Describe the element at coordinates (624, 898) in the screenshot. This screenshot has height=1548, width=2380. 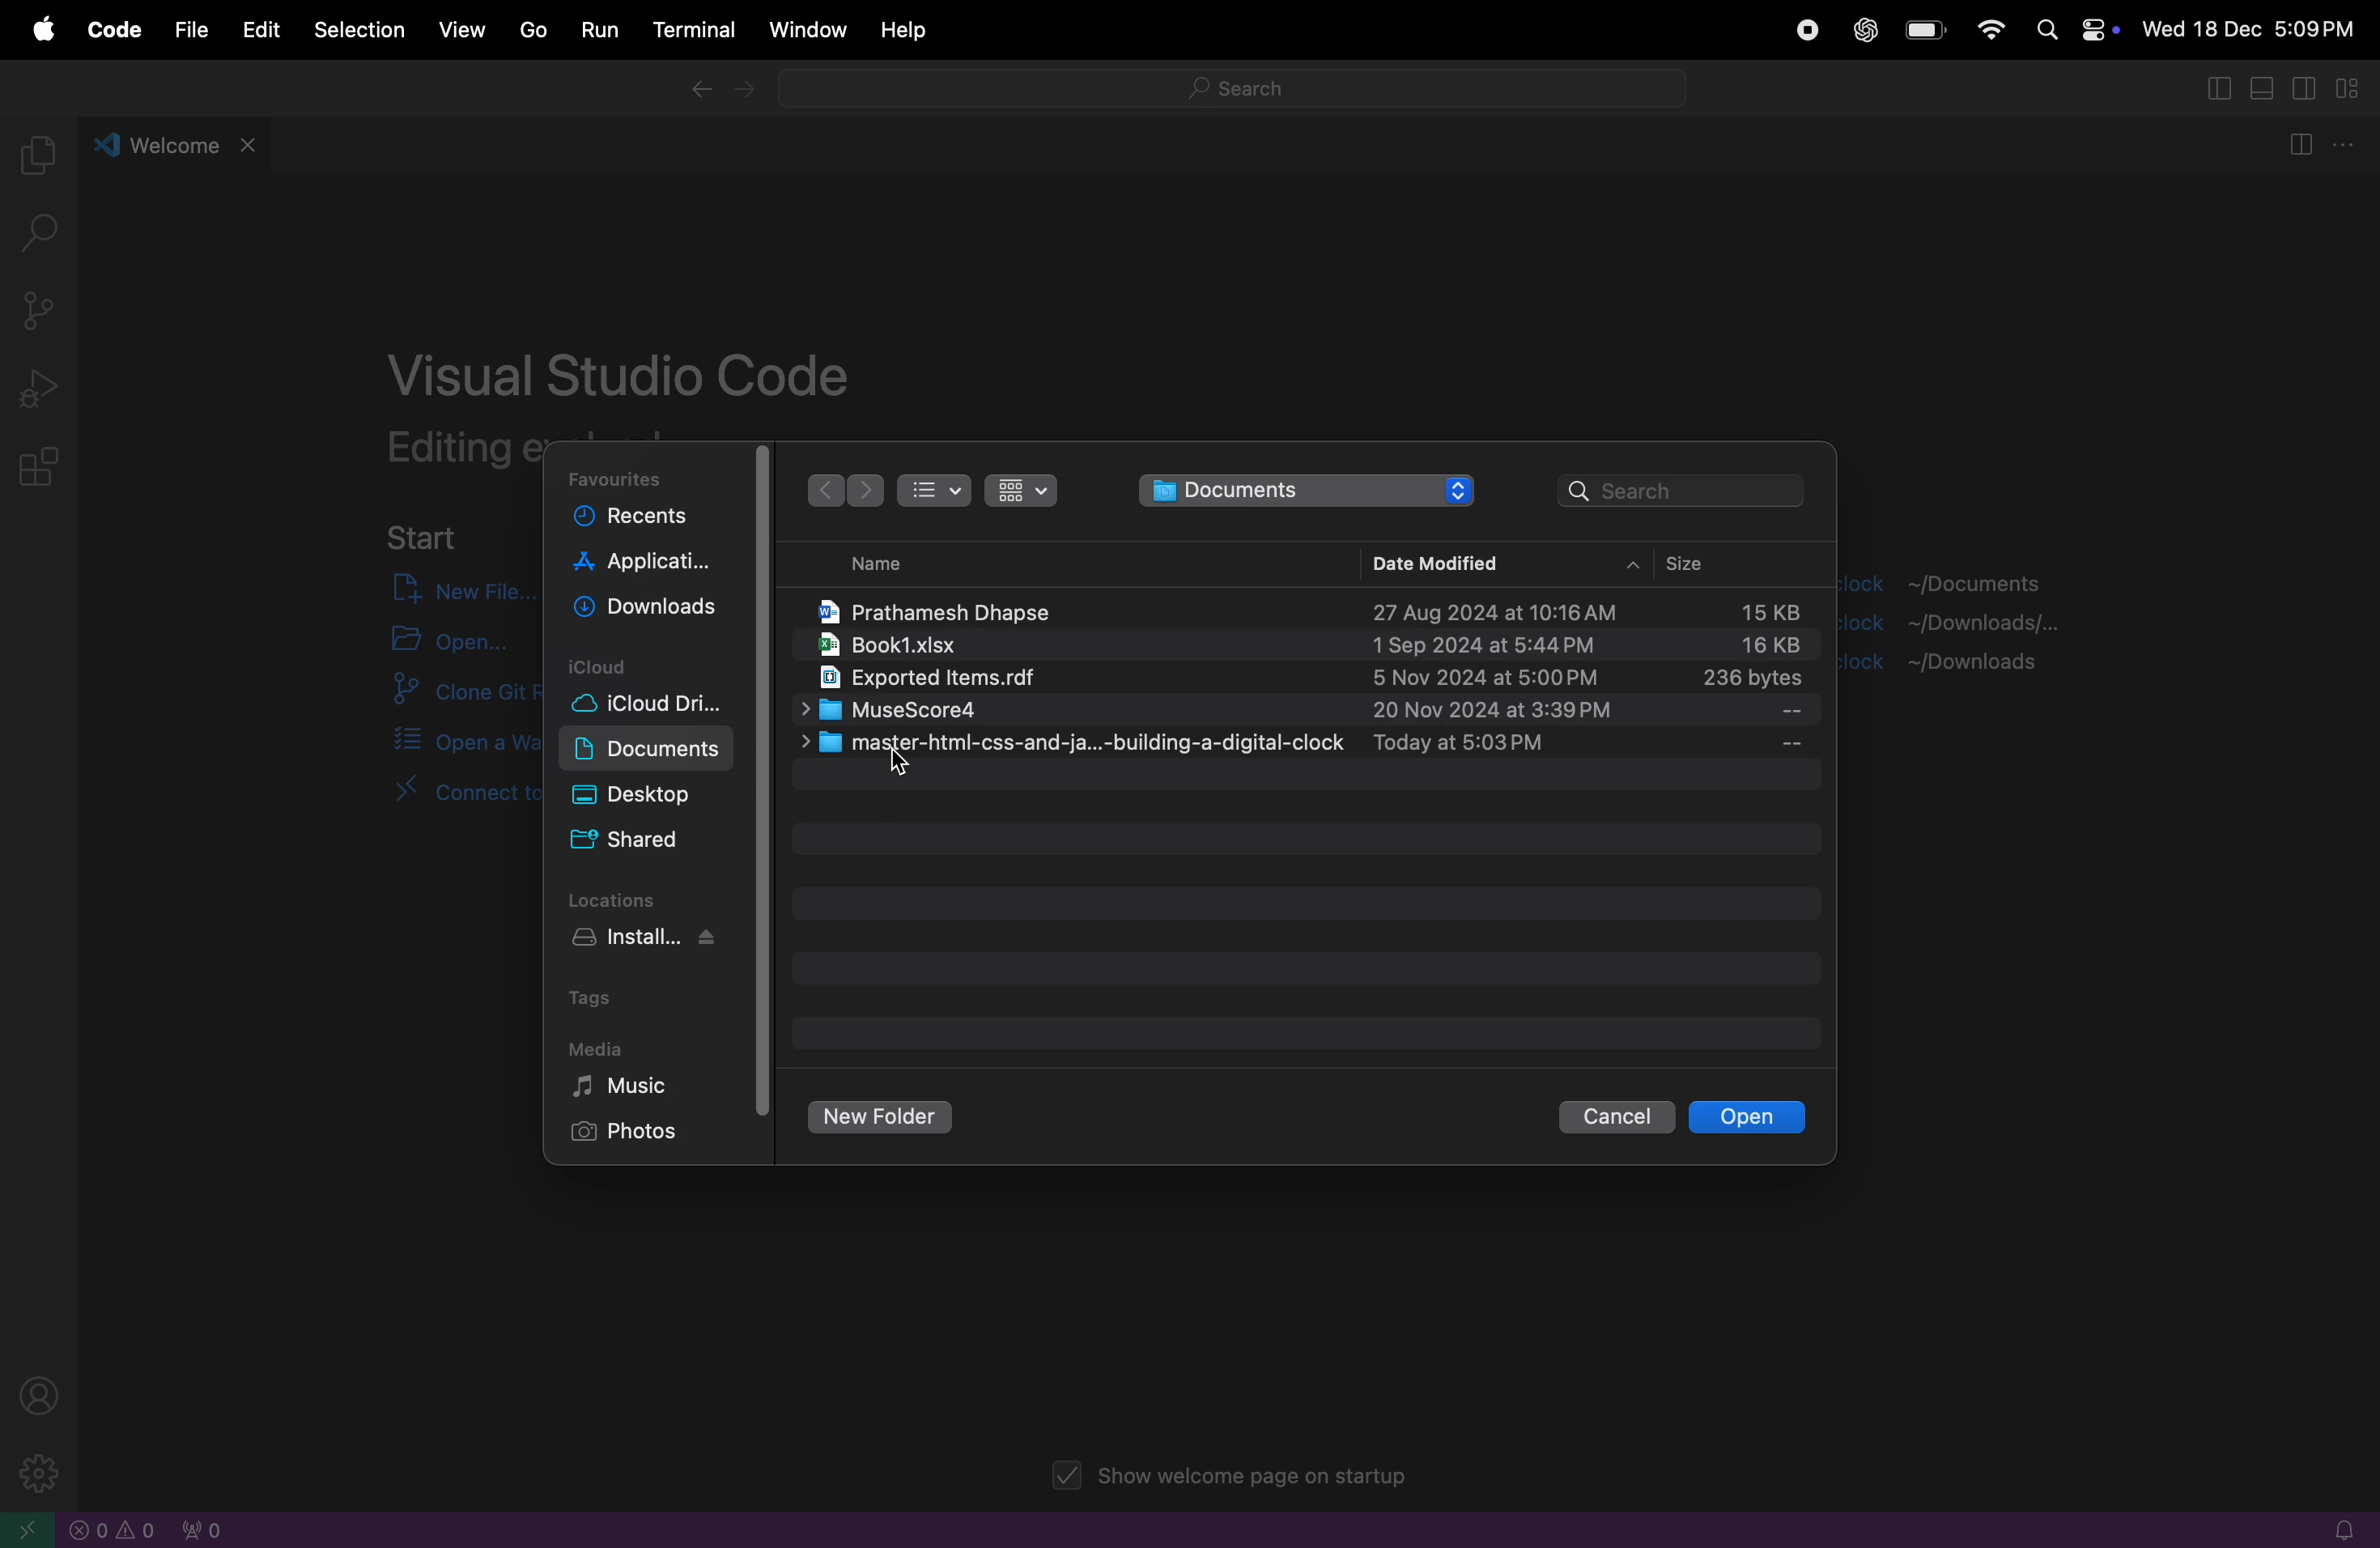
I see `locations` at that location.